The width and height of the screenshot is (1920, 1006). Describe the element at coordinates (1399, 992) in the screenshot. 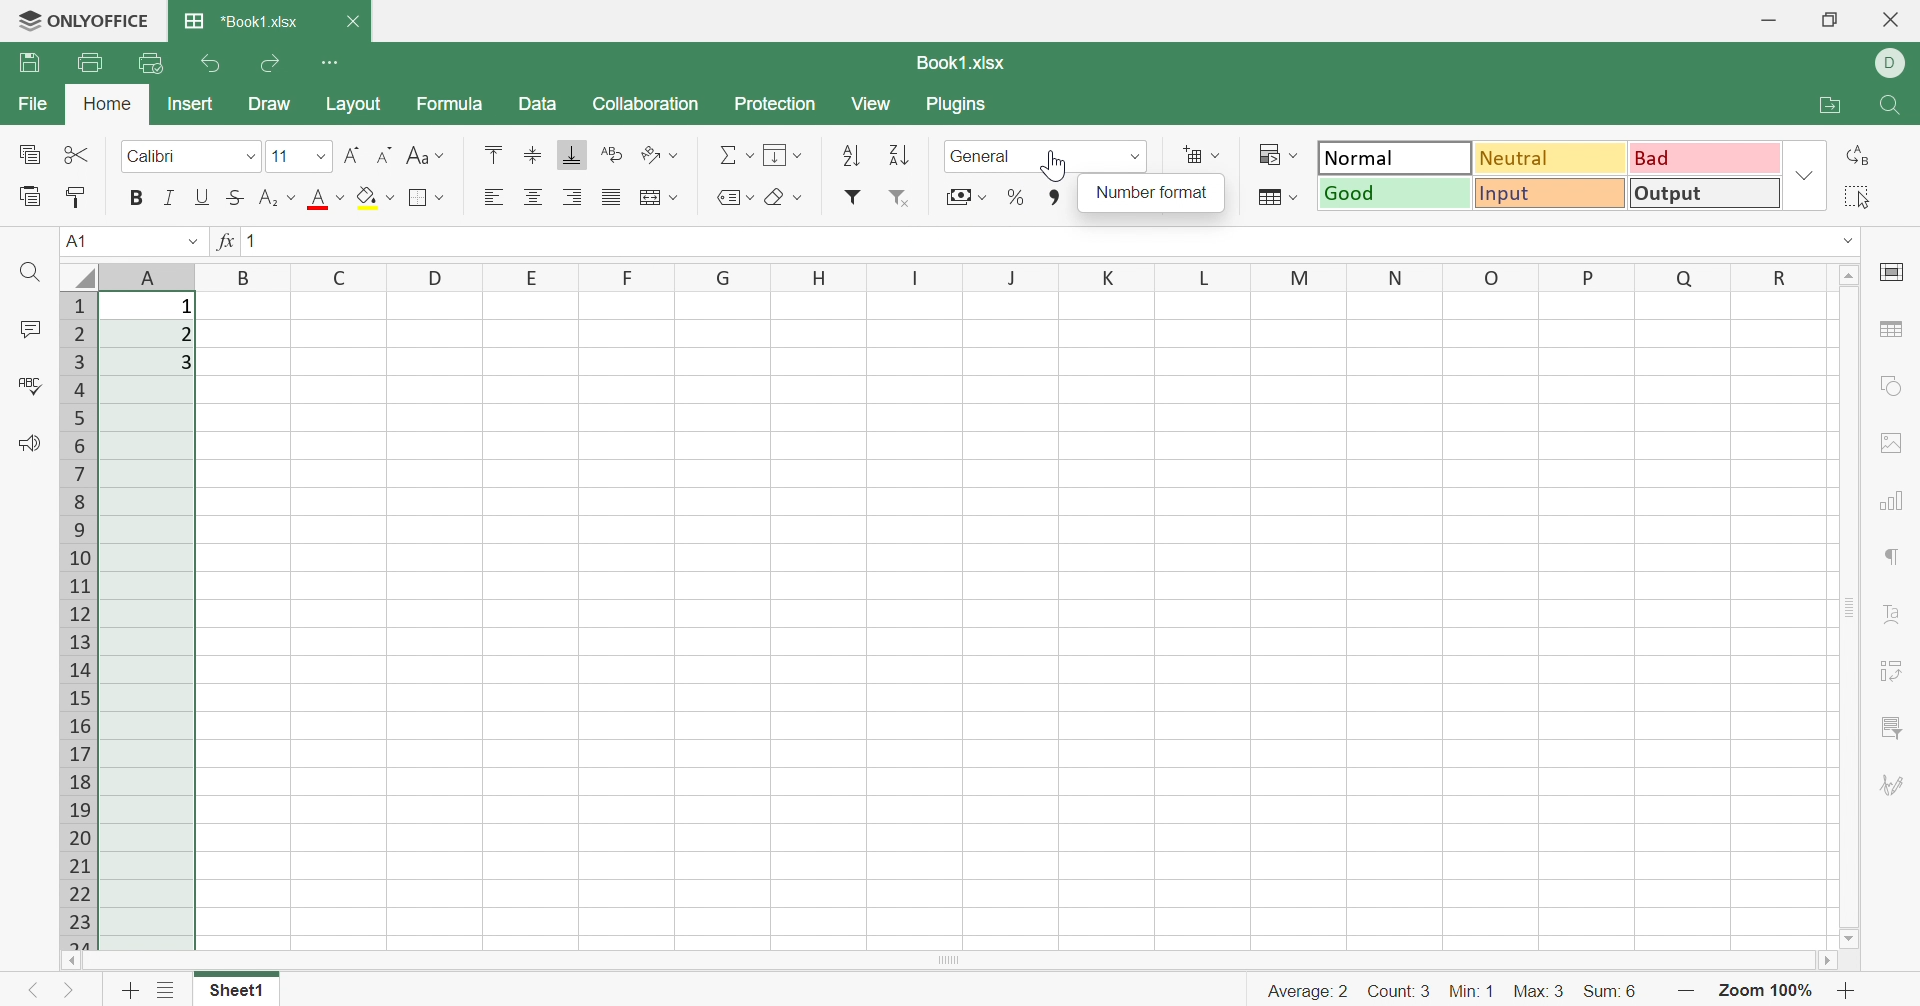

I see `Count: 3` at that location.